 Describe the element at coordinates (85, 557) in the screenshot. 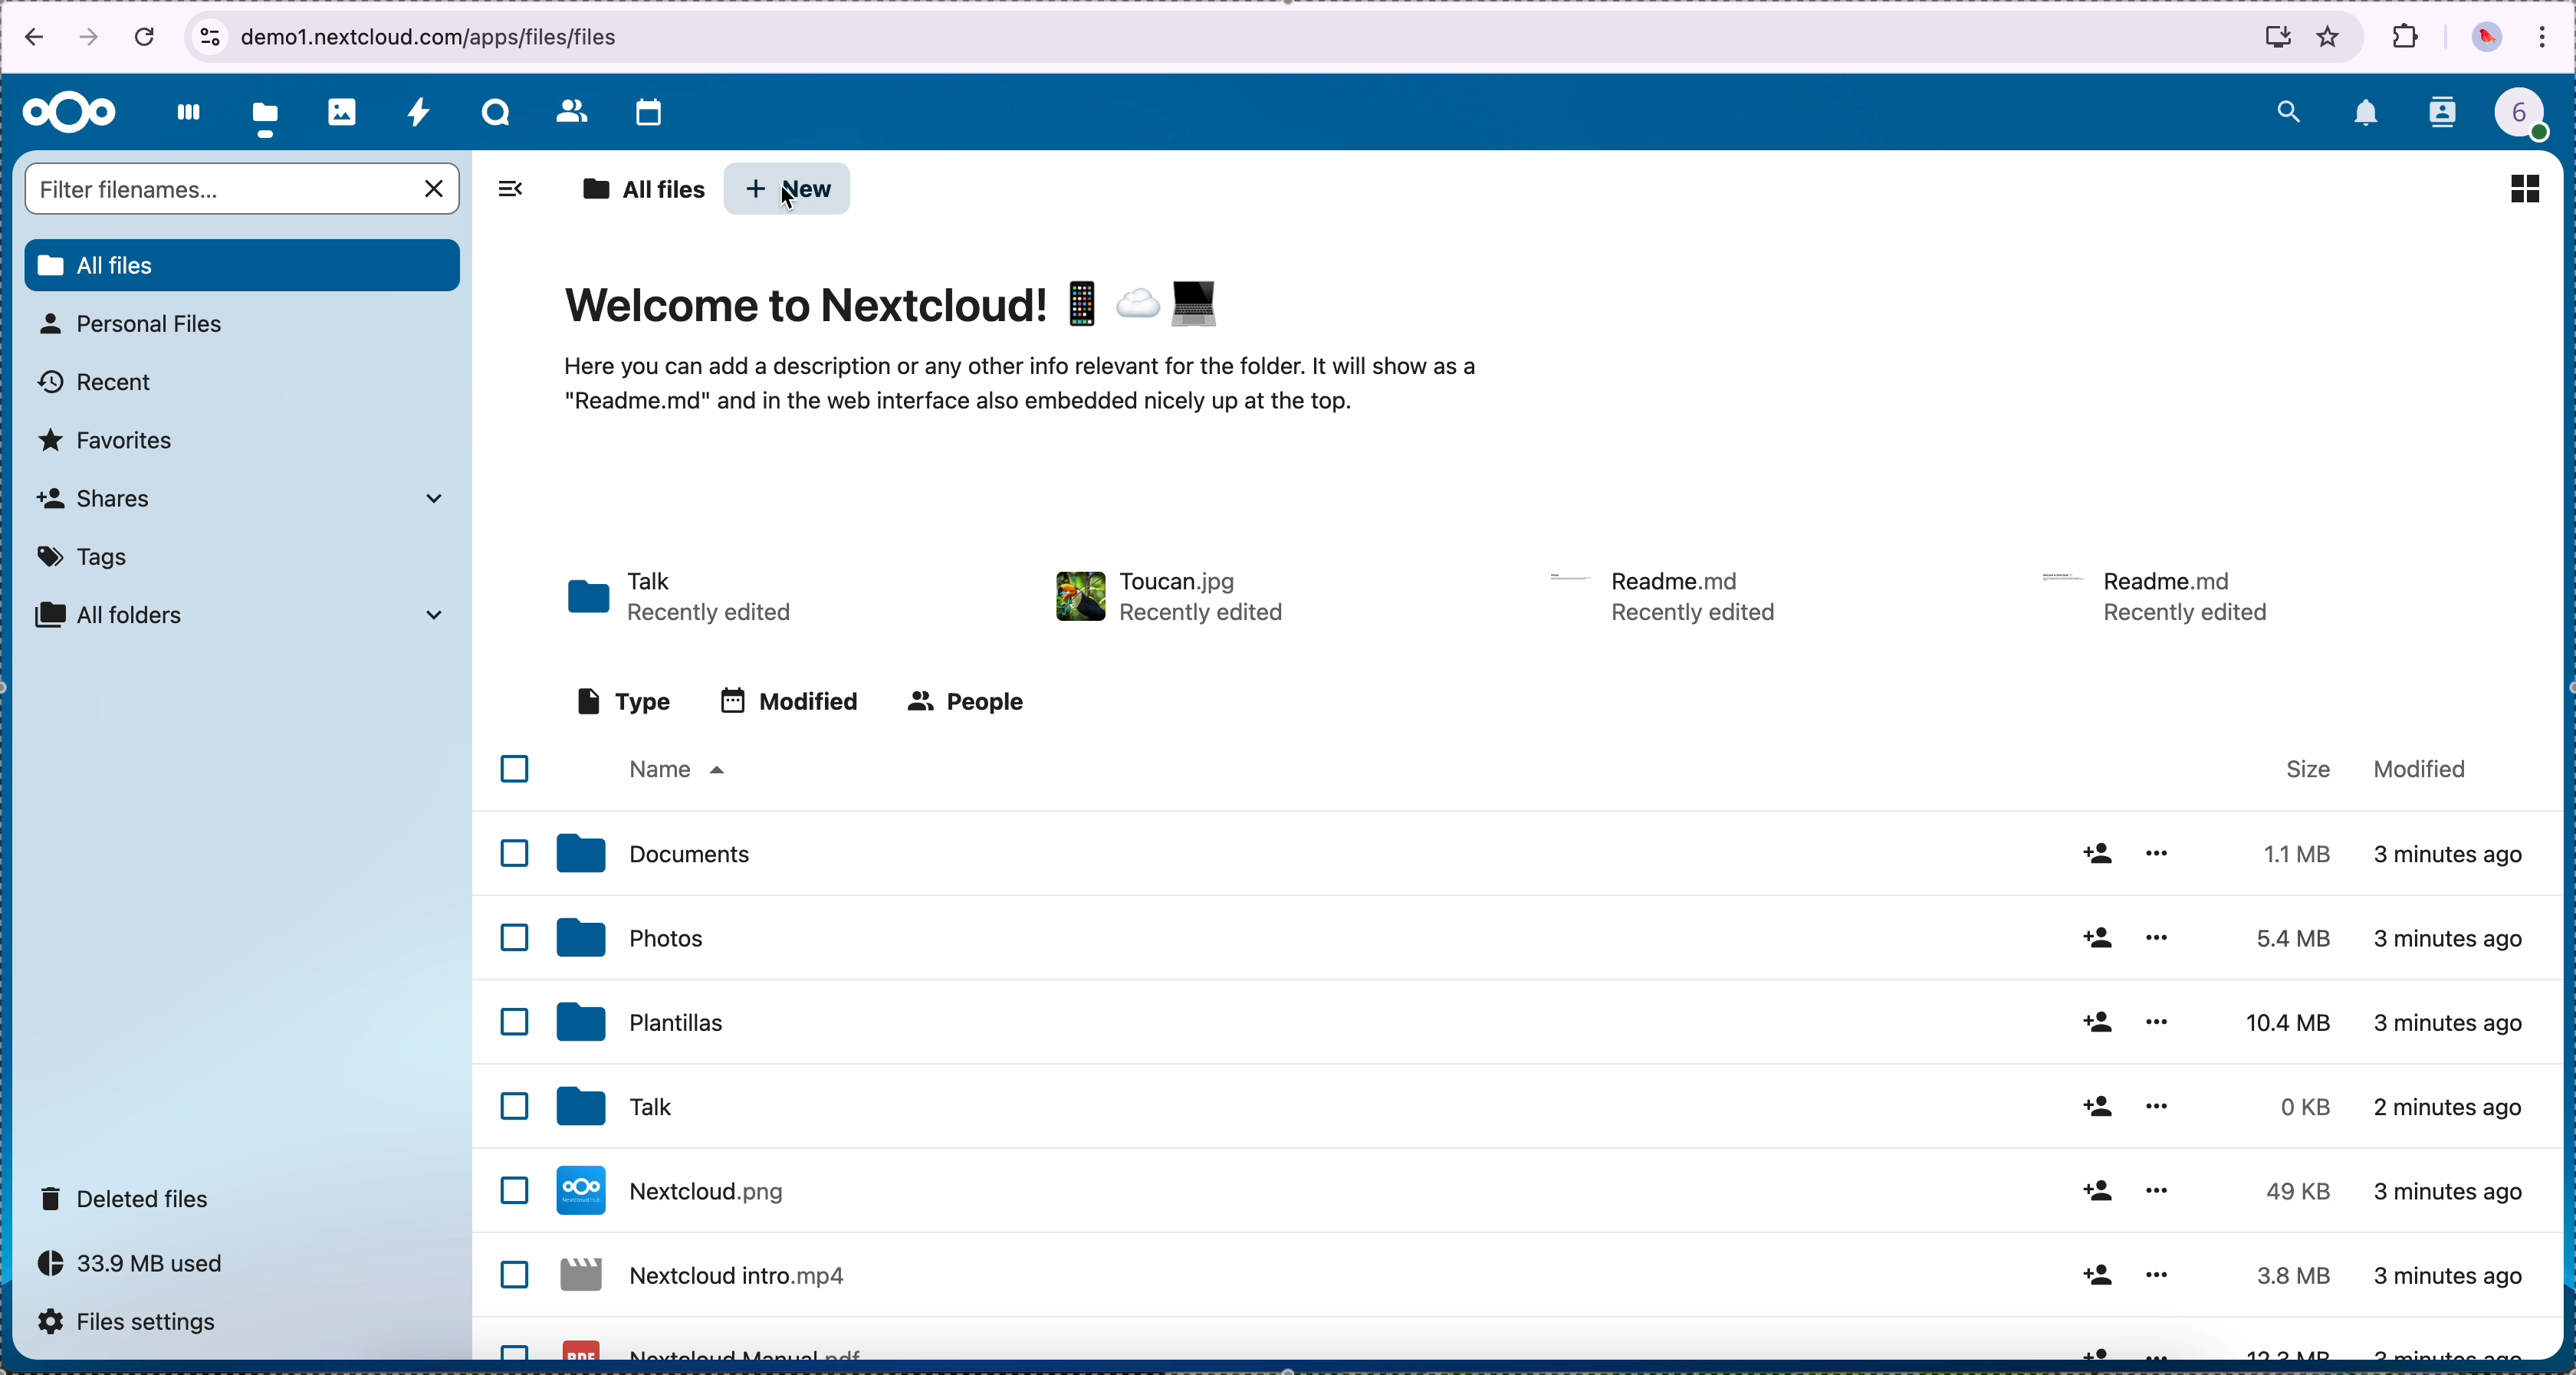

I see `tags` at that location.